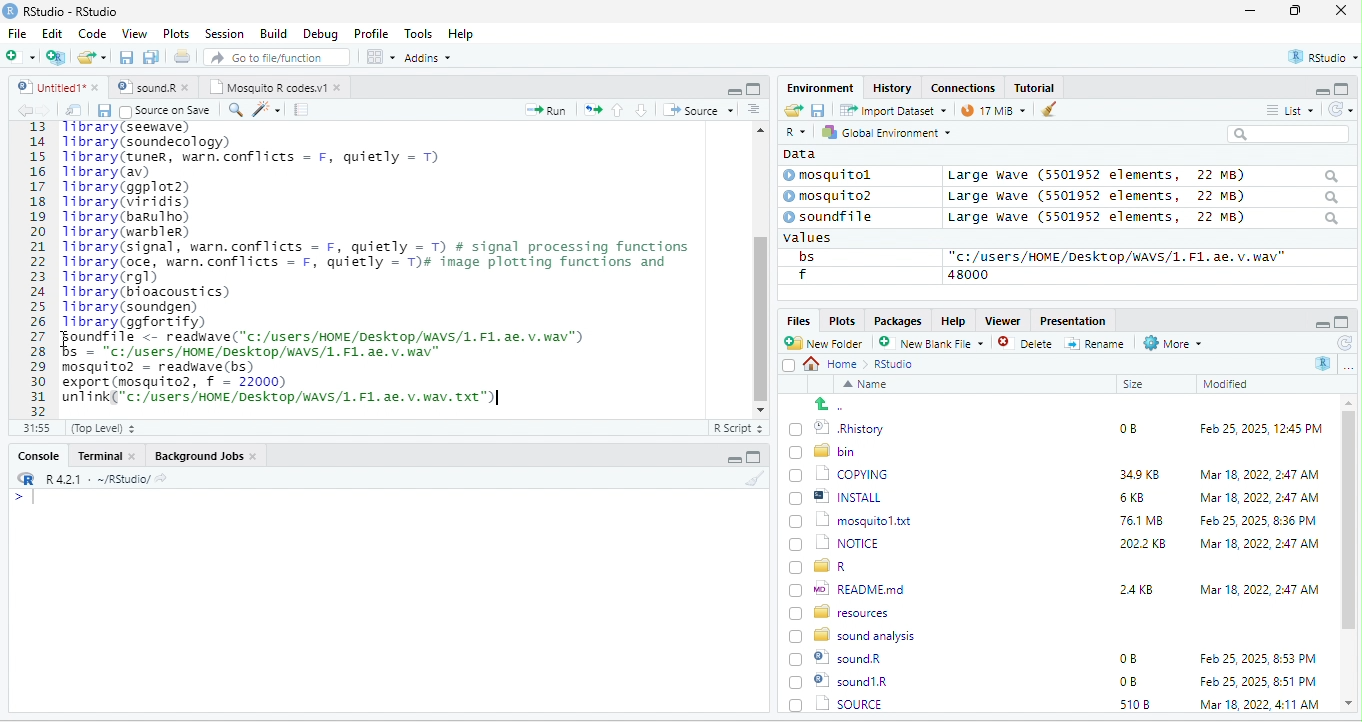 The width and height of the screenshot is (1362, 722). I want to click on Profile, so click(371, 34).